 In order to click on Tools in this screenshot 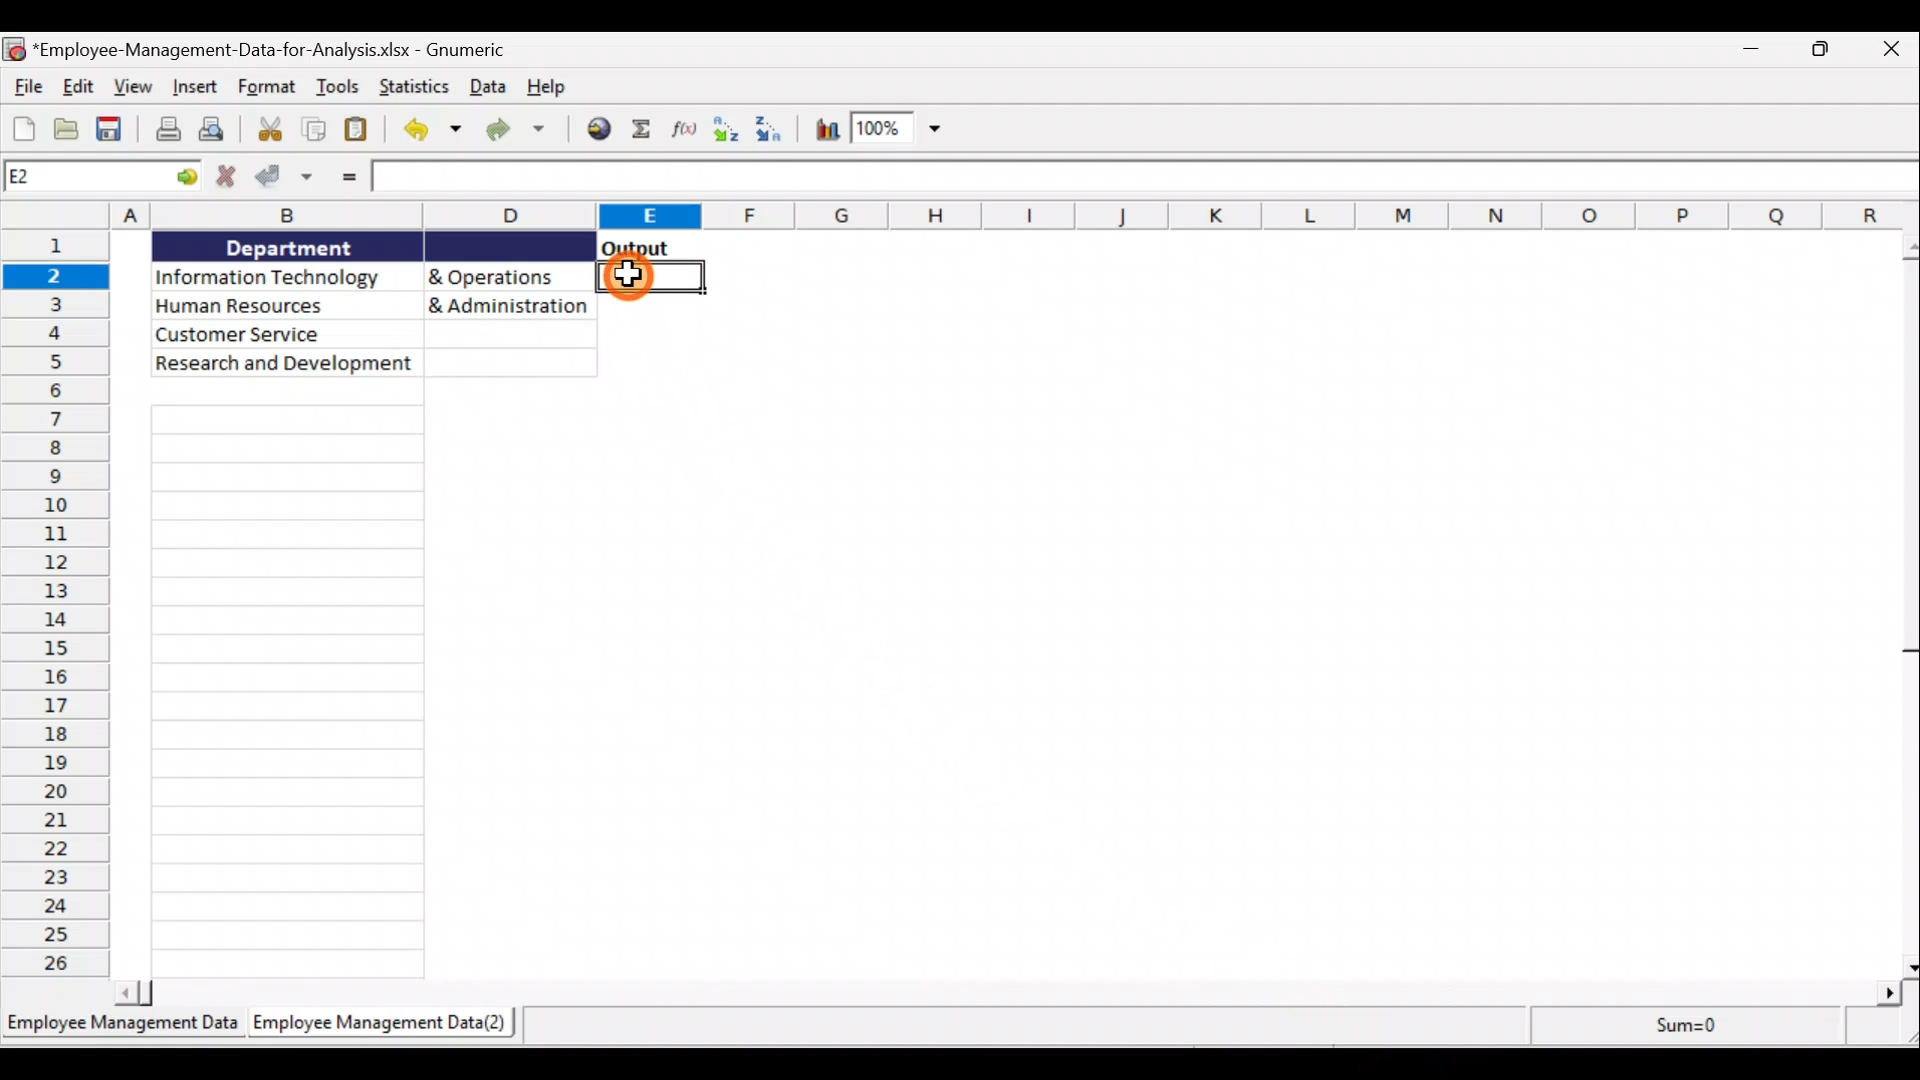, I will do `click(340, 84)`.